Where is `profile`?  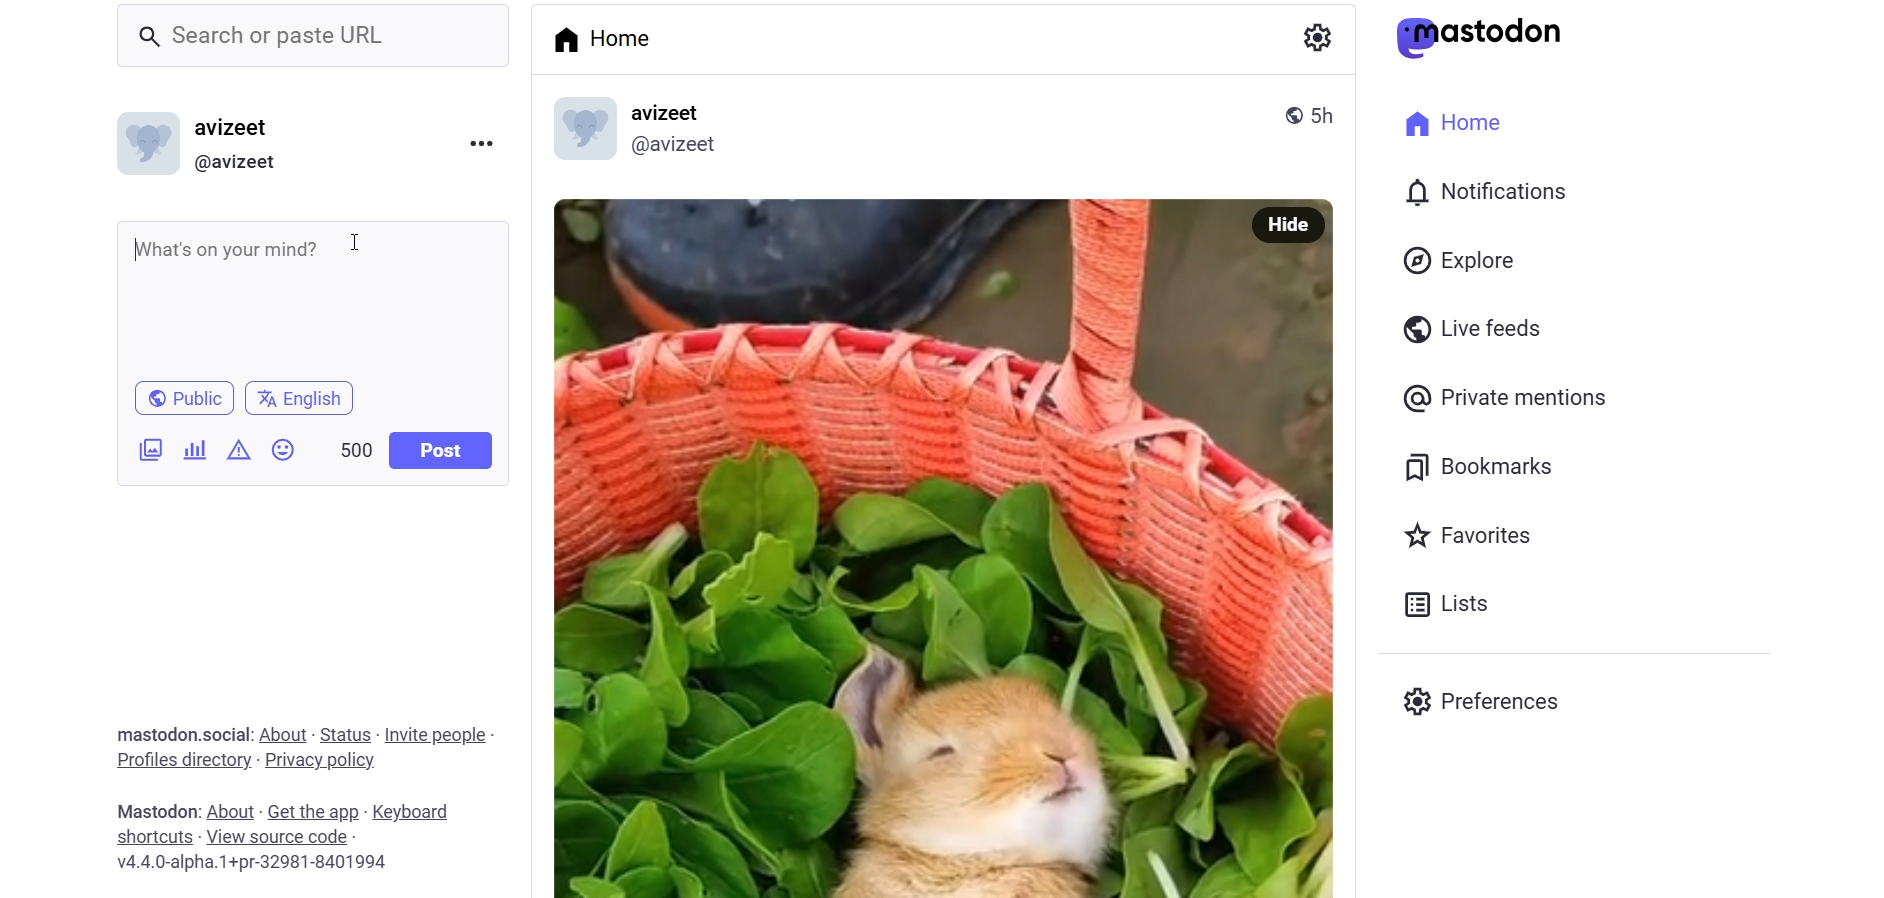
profile is located at coordinates (179, 760).